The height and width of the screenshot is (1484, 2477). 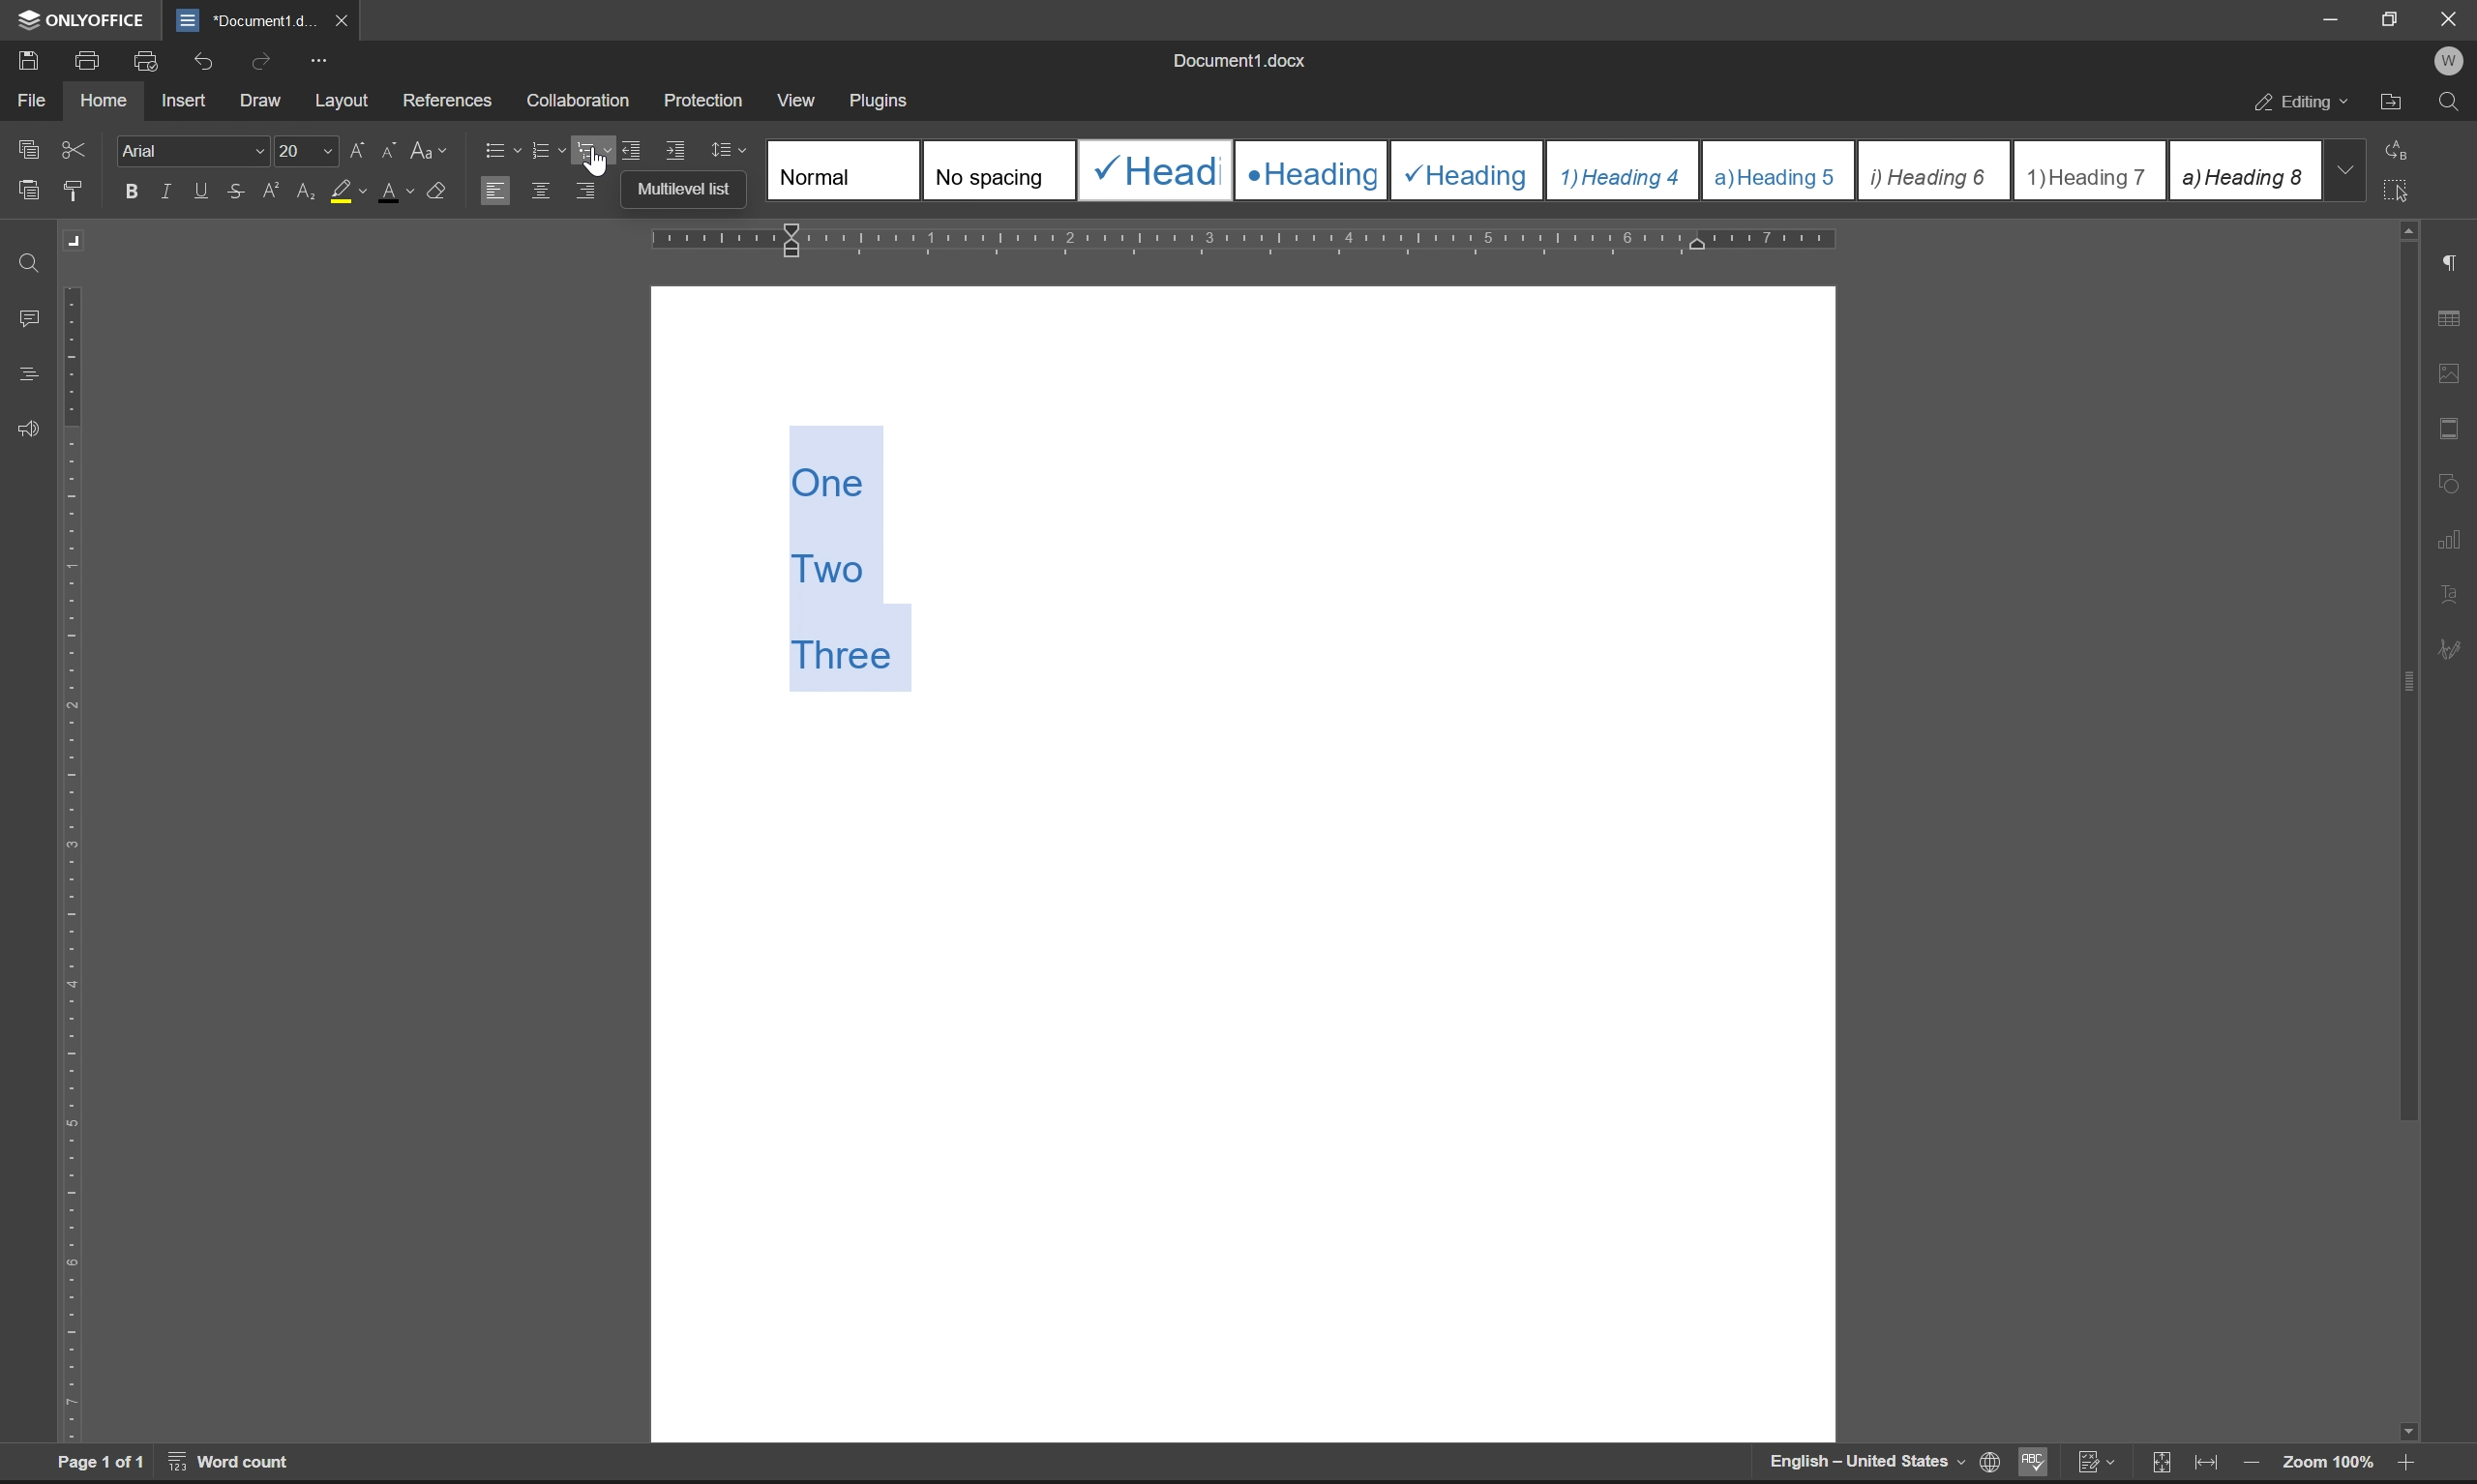 What do you see at coordinates (595, 149) in the screenshot?
I see `multilevel list` at bounding box center [595, 149].